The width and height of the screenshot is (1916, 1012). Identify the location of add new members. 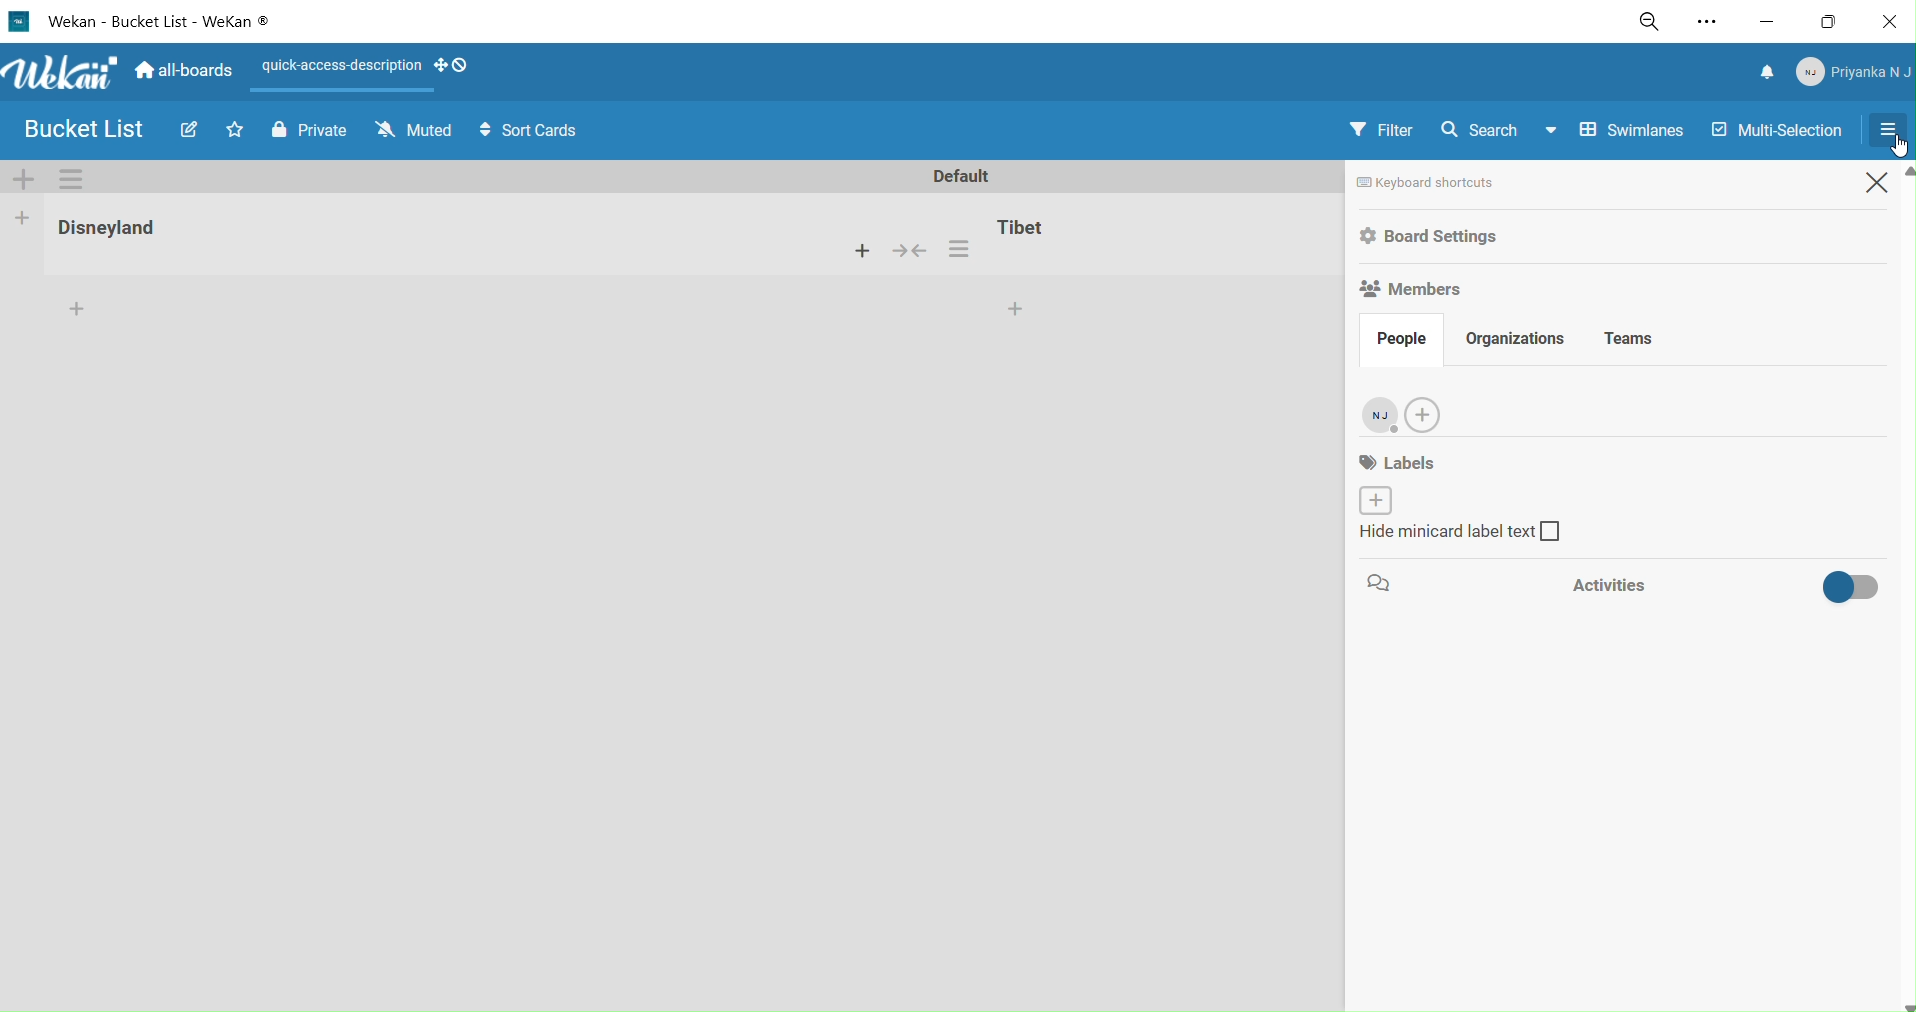
(1435, 404).